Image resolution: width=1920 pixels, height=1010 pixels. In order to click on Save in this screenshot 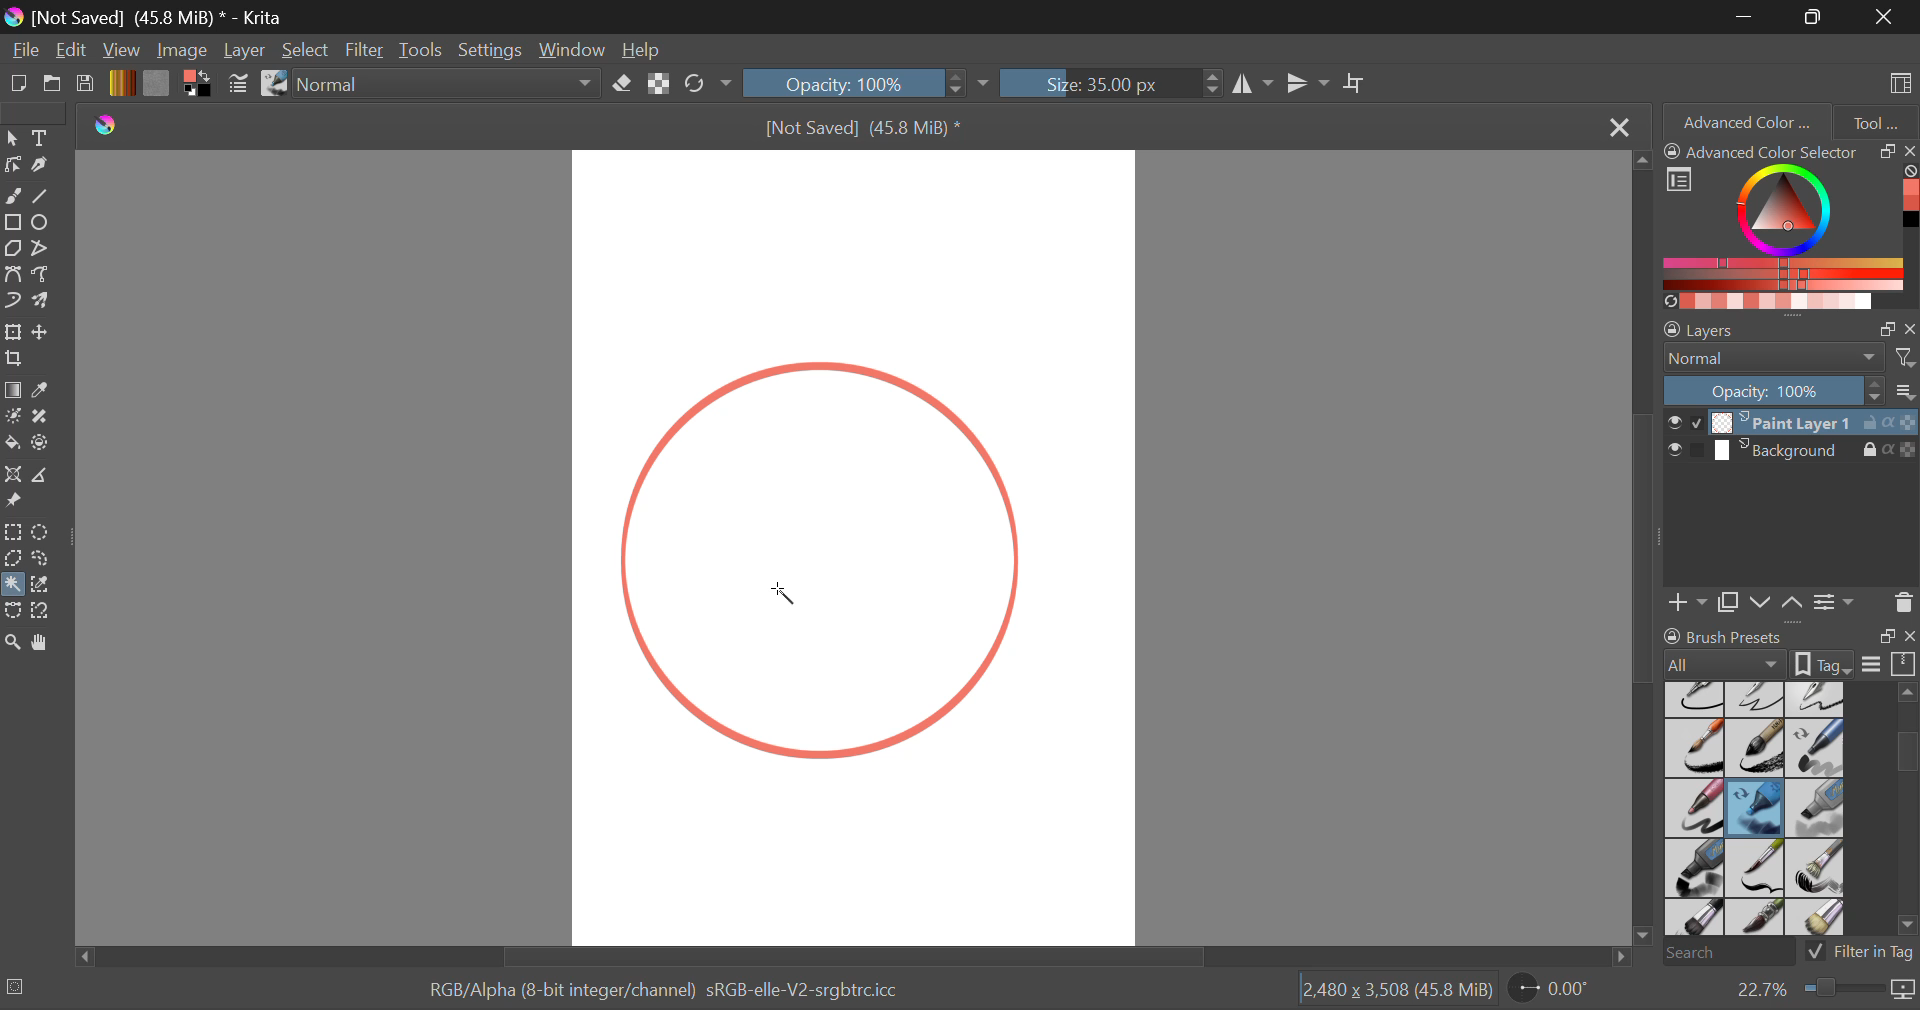, I will do `click(86, 85)`.